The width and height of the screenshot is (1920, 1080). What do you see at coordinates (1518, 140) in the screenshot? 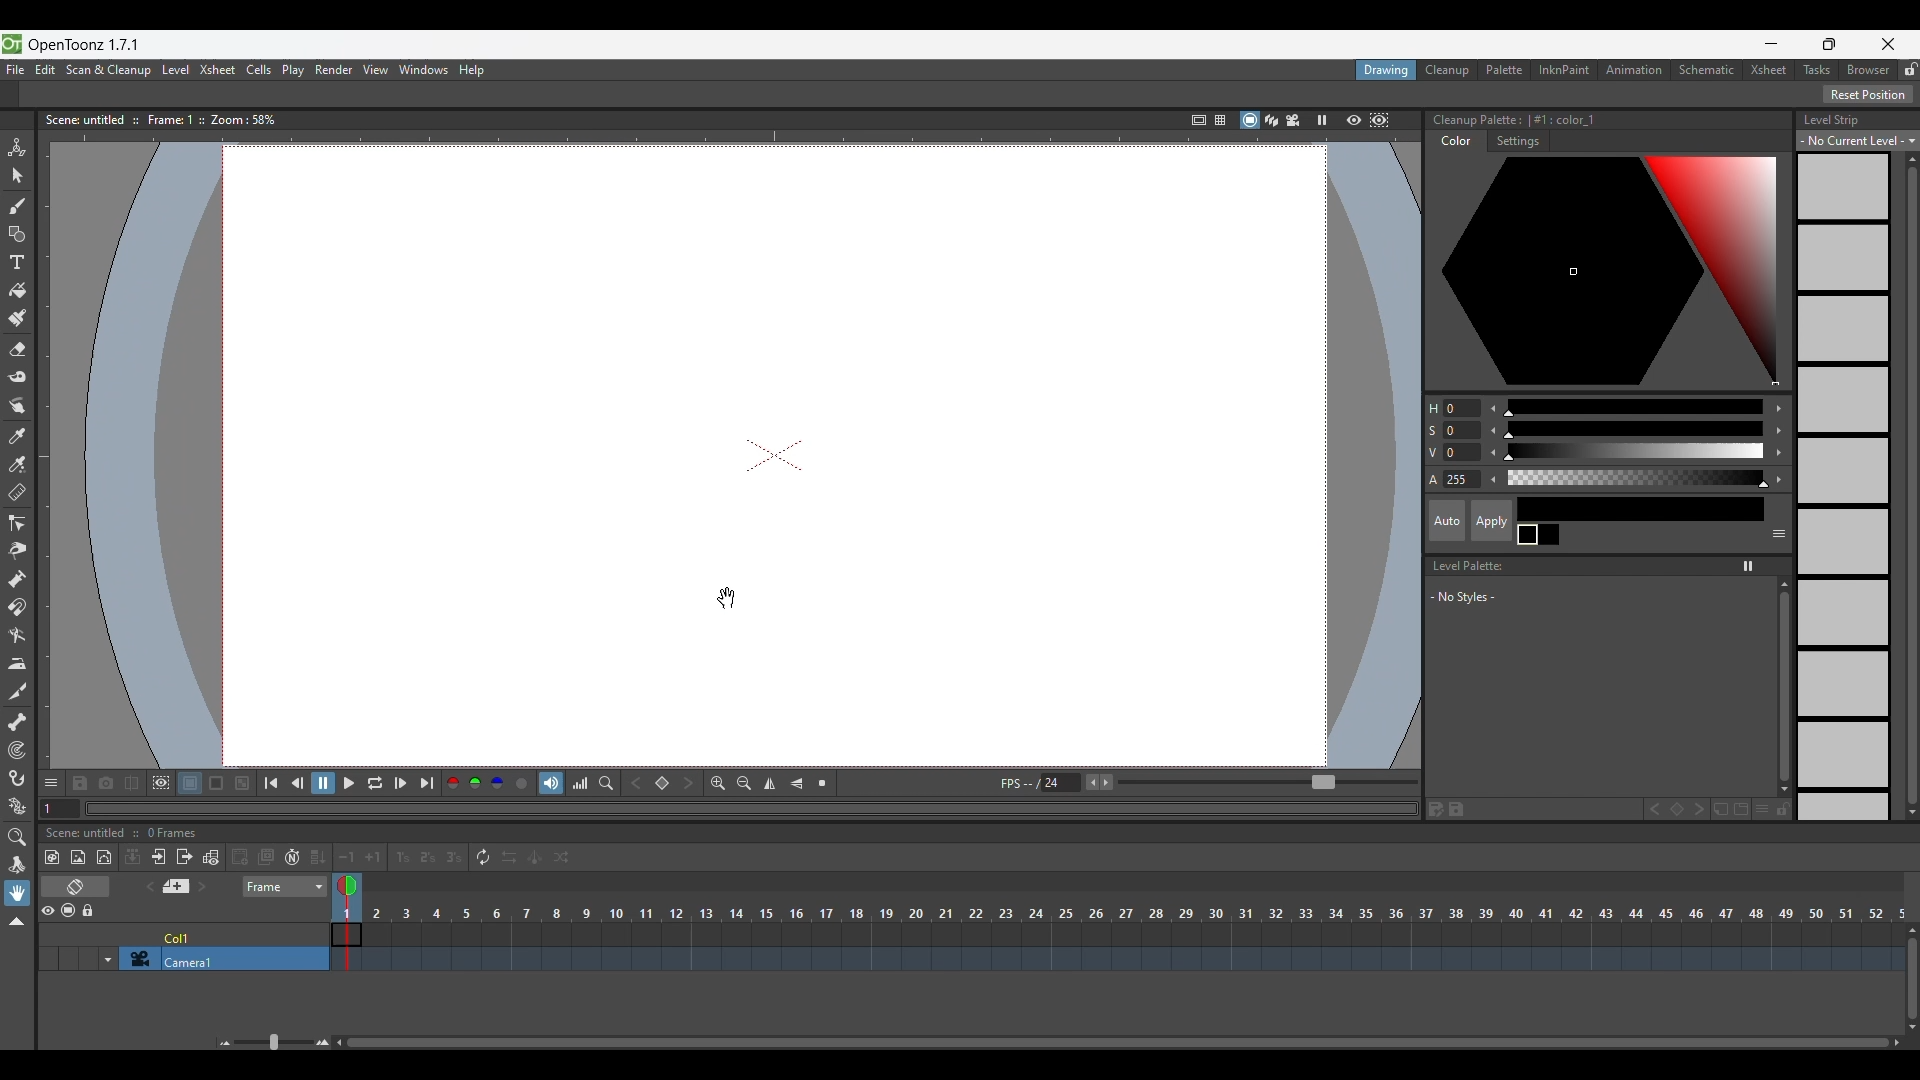
I see `Settings` at bounding box center [1518, 140].